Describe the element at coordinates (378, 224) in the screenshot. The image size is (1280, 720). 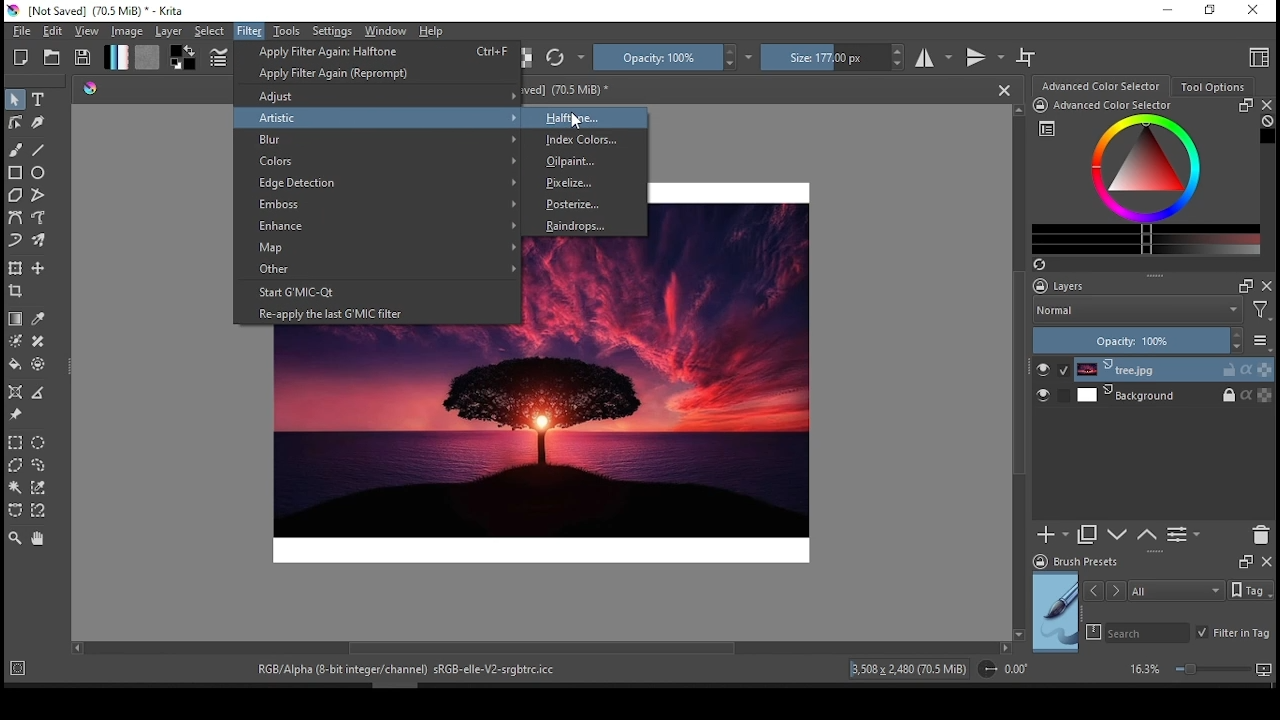
I see `enhance` at that location.